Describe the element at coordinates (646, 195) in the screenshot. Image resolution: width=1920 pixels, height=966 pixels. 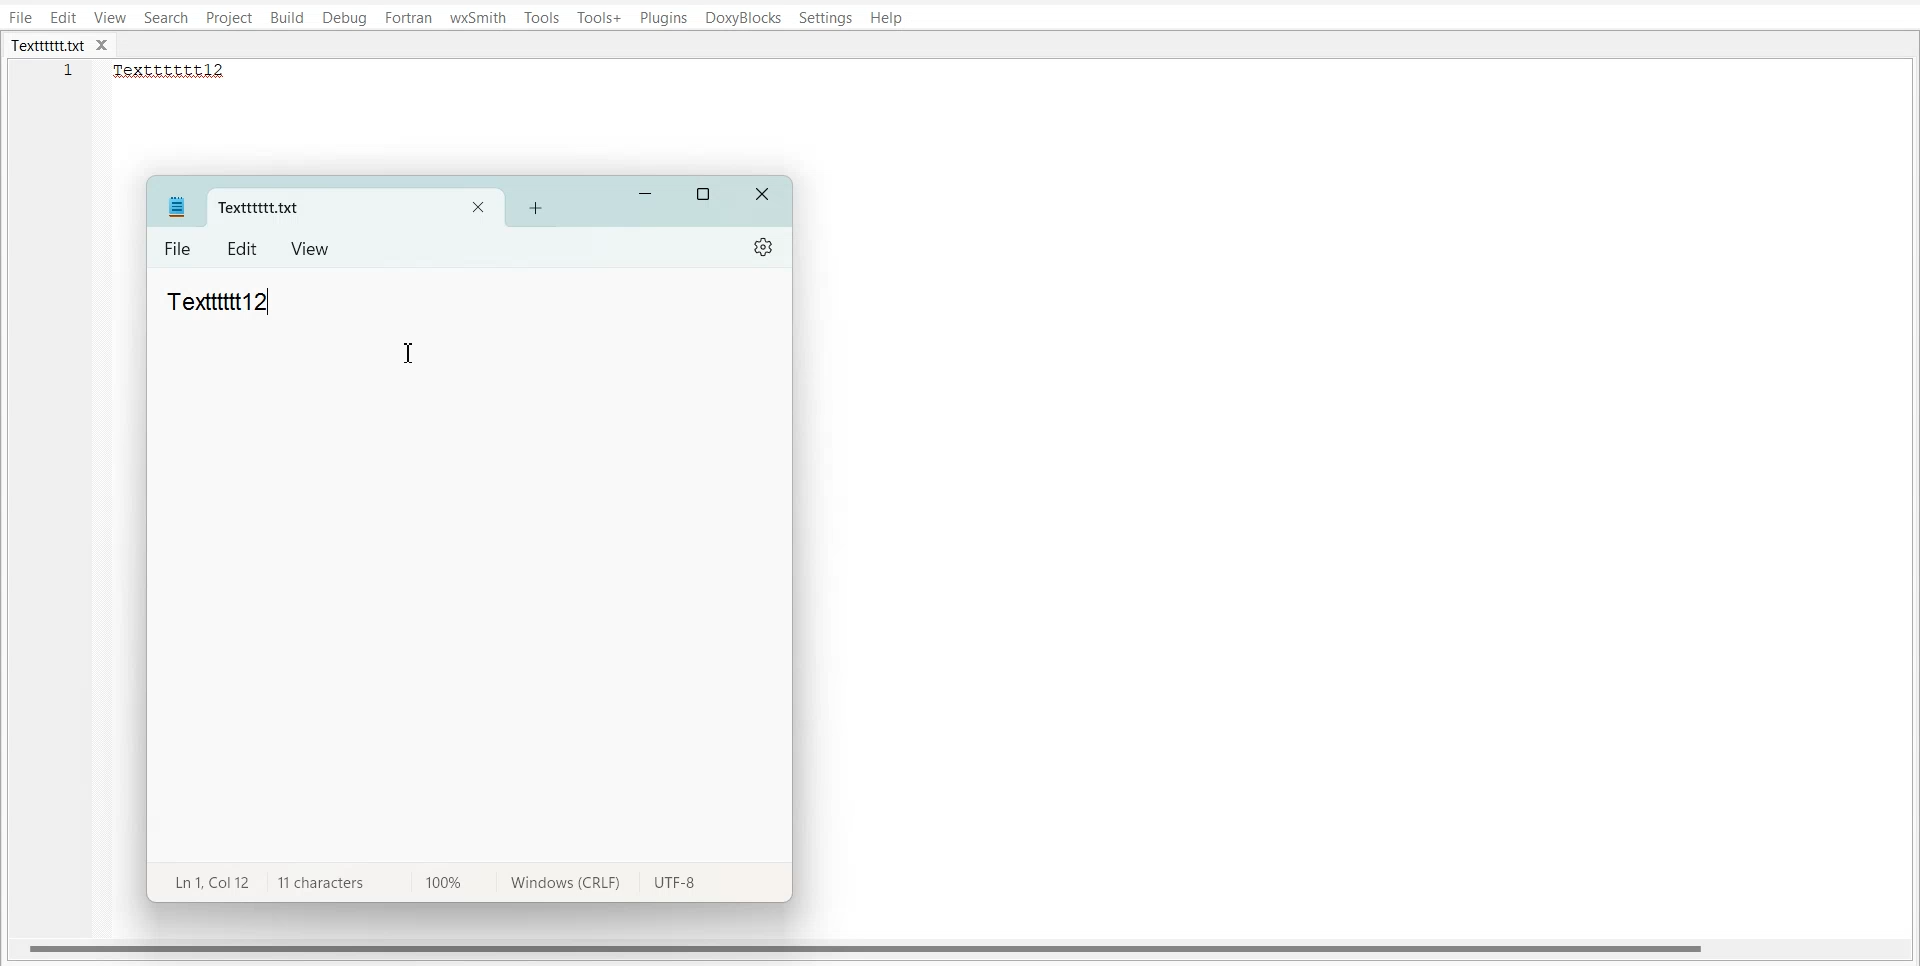
I see `Minimize` at that location.